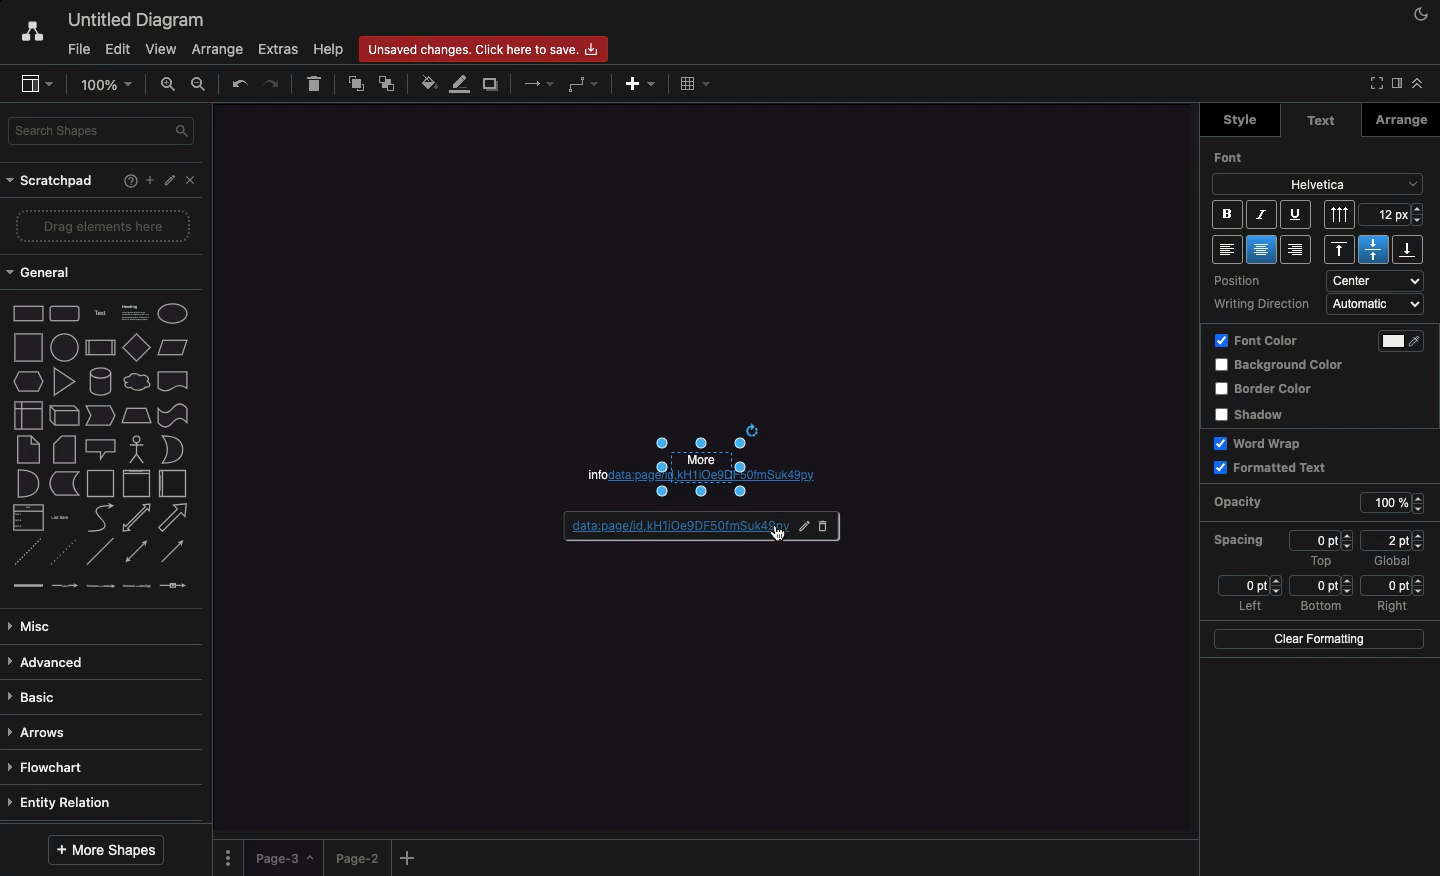  Describe the element at coordinates (173, 347) in the screenshot. I see `parallelogram` at that location.